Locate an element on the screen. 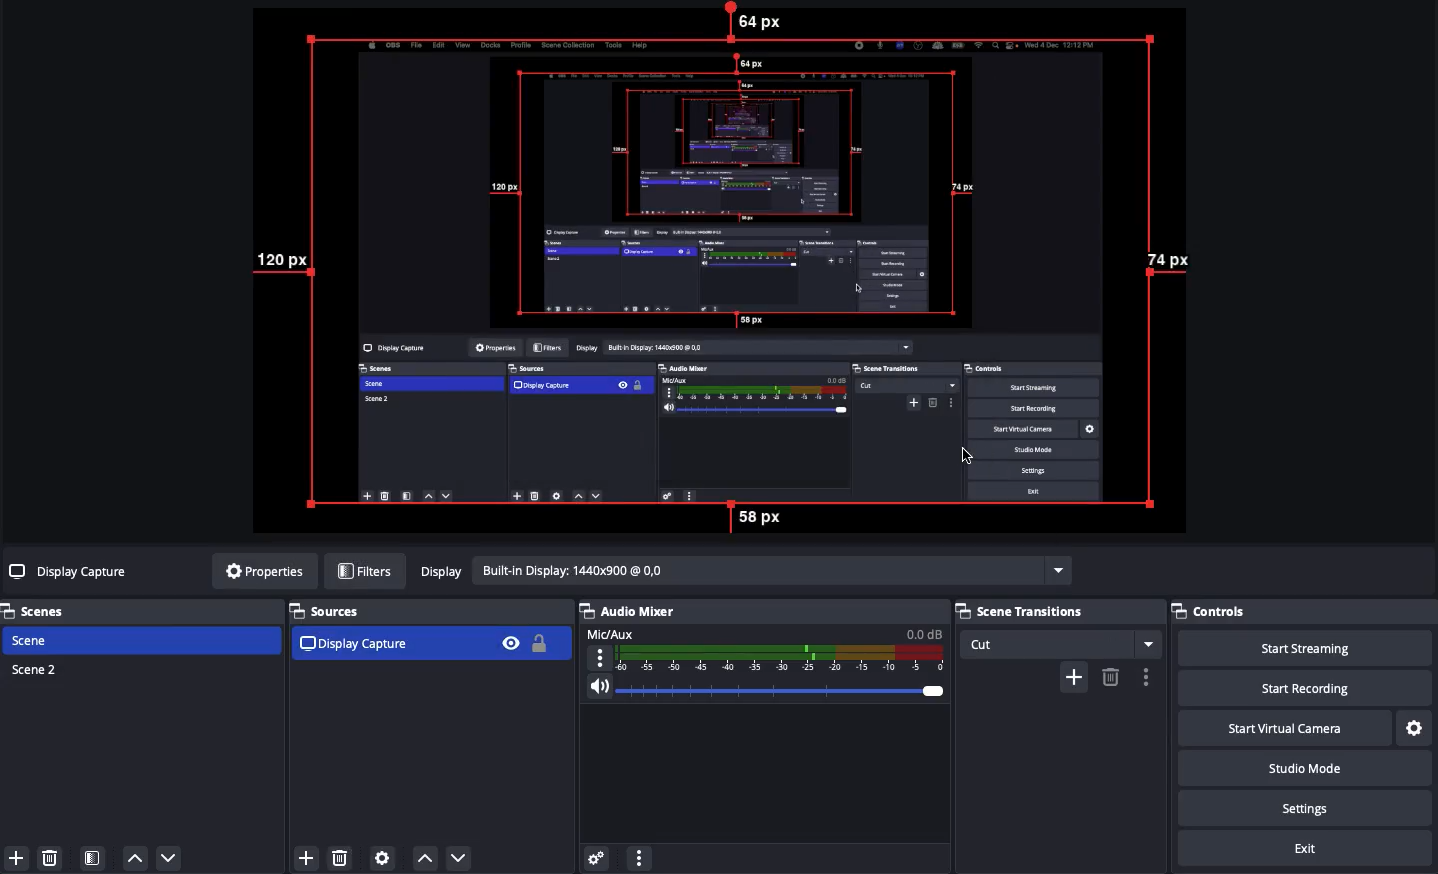  More is located at coordinates (1146, 677).